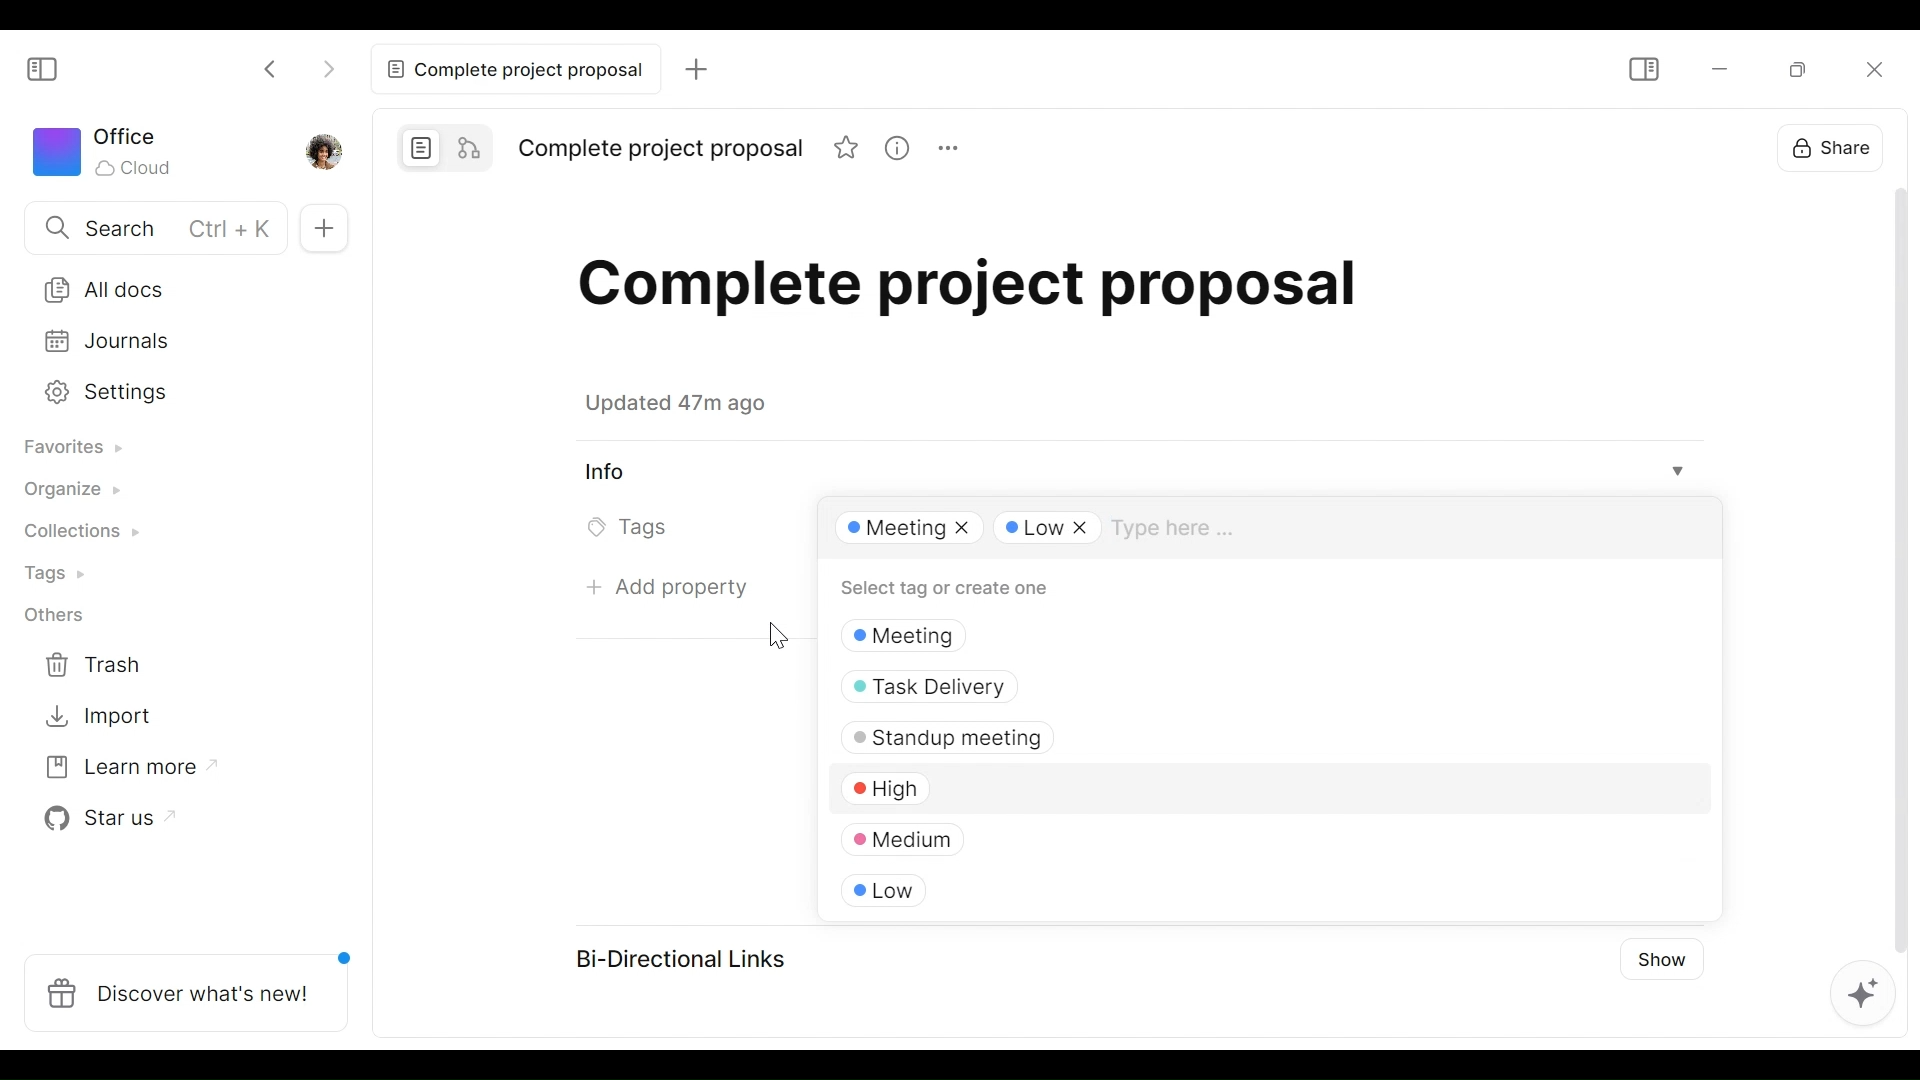  I want to click on Collections, so click(85, 534).